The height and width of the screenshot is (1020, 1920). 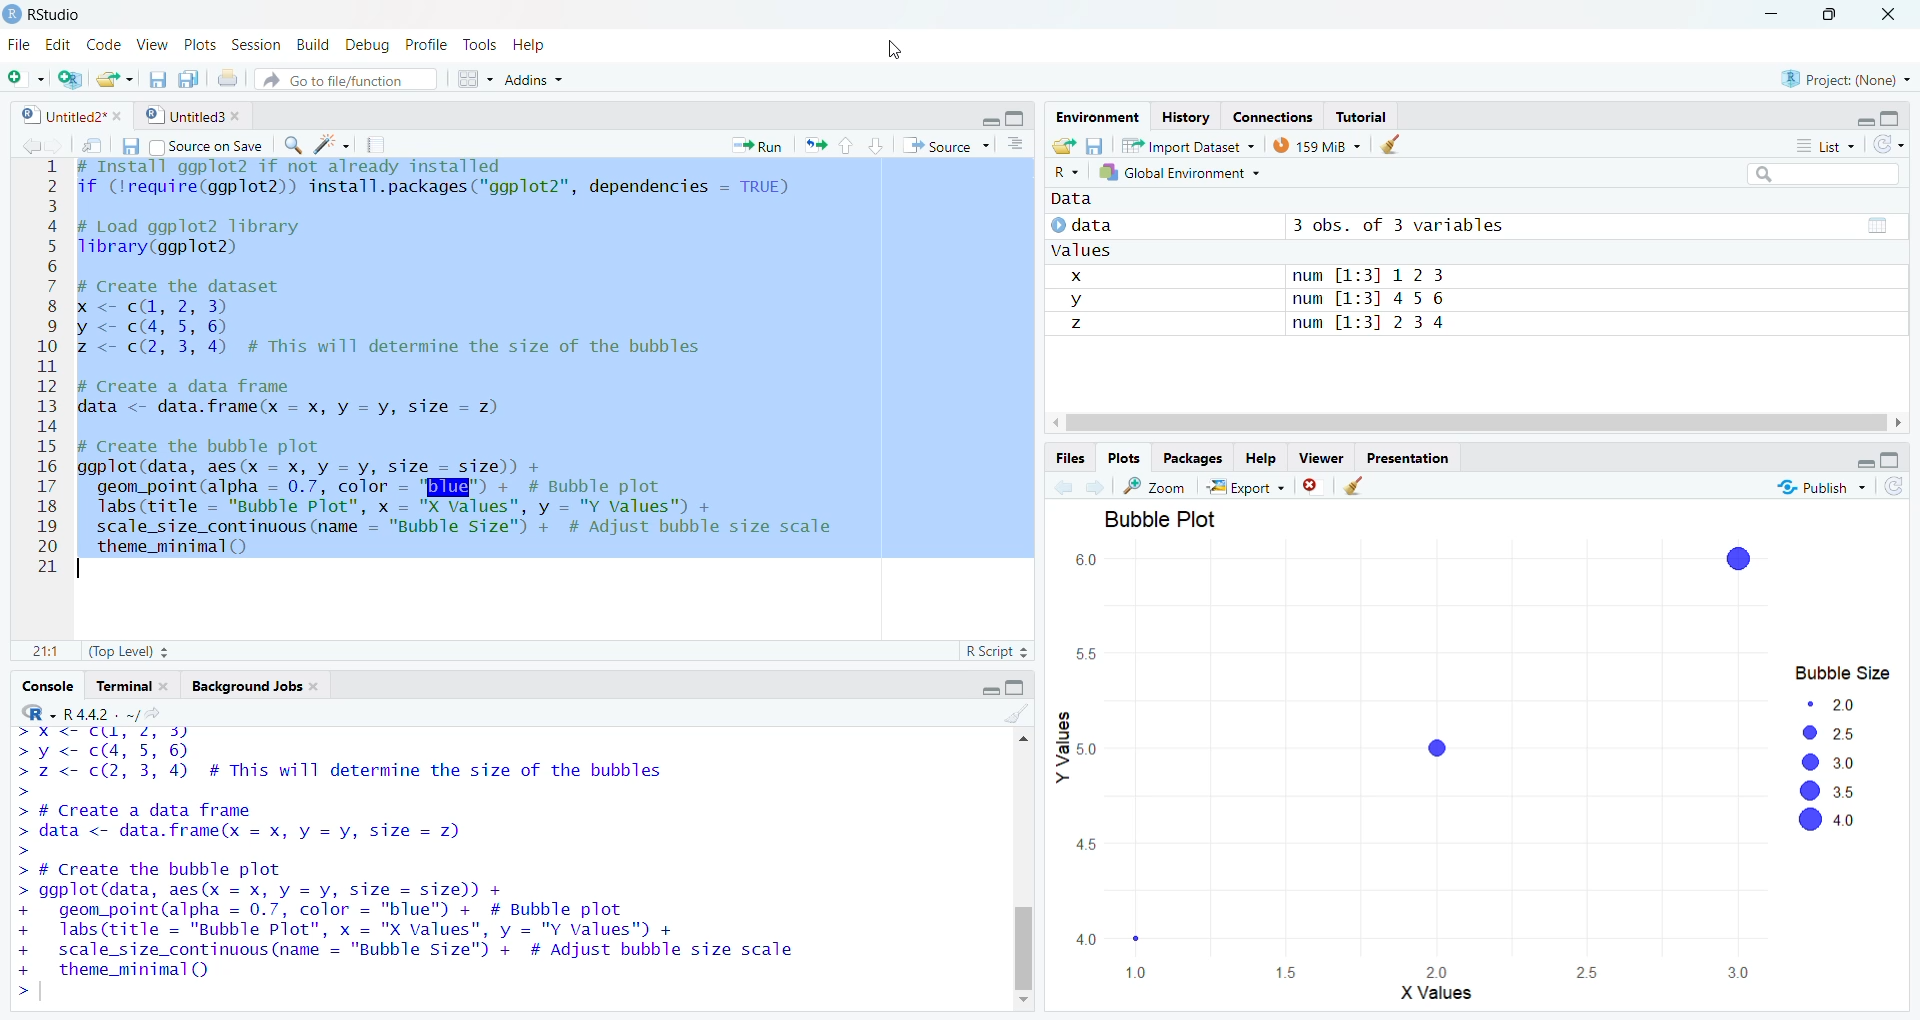 I want to click on Change Project, so click(x=70, y=75).